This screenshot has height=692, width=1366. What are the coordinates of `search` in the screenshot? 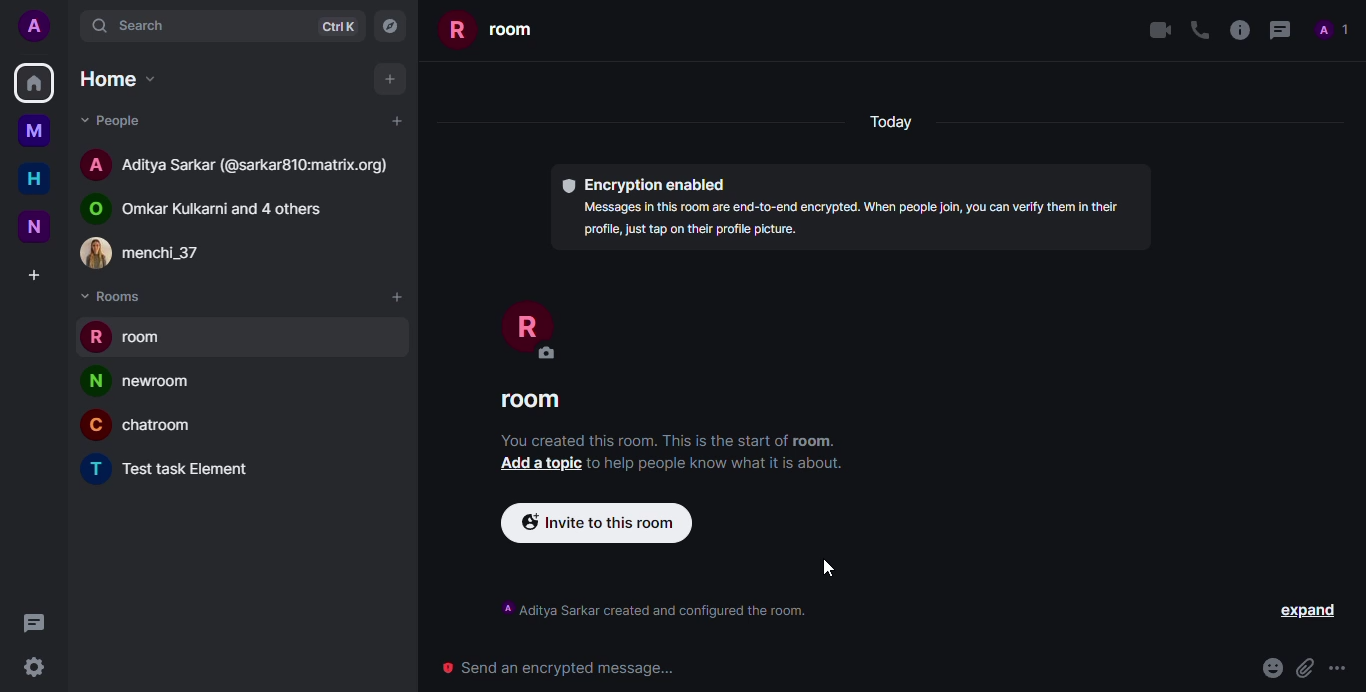 It's located at (155, 25).